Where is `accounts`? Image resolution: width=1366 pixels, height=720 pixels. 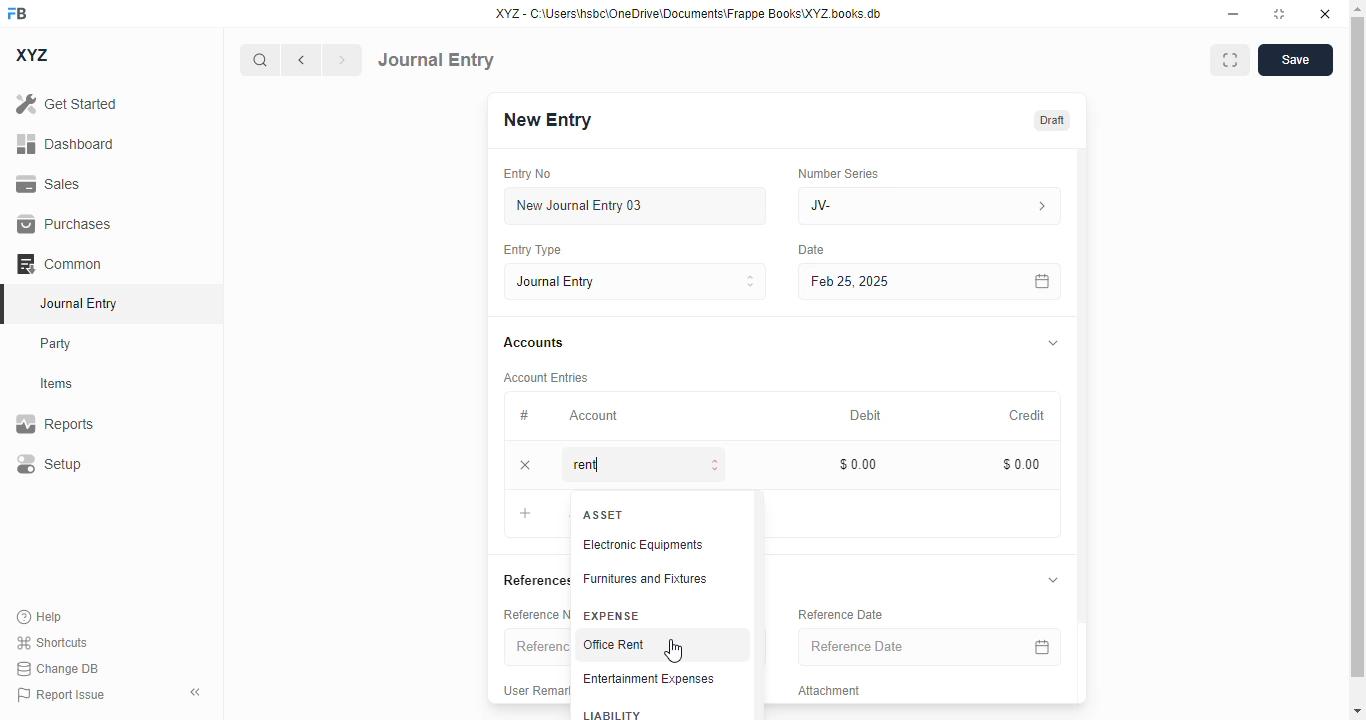 accounts is located at coordinates (533, 343).